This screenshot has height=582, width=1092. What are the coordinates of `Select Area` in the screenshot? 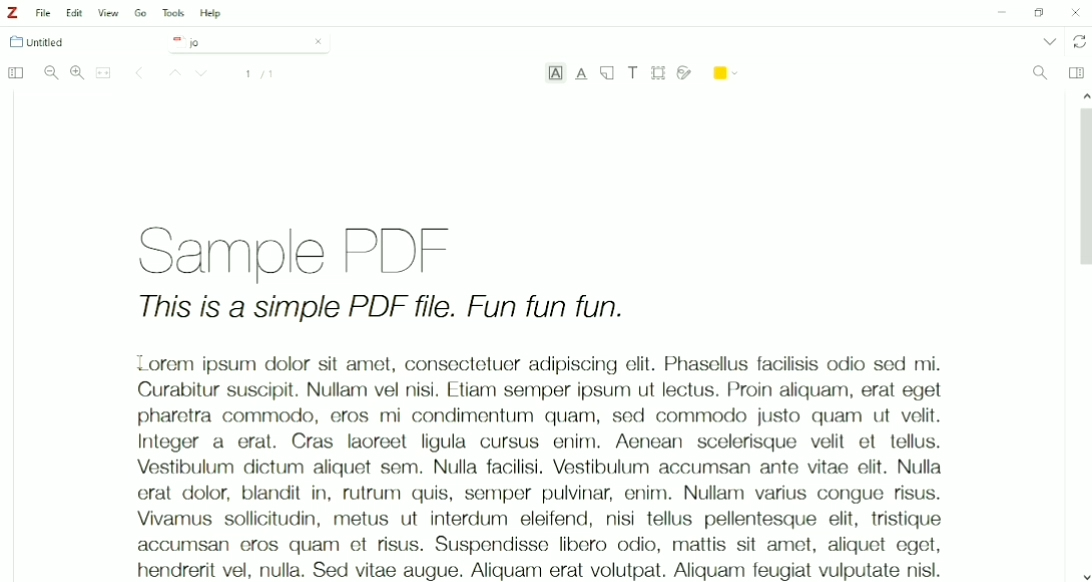 It's located at (659, 72).